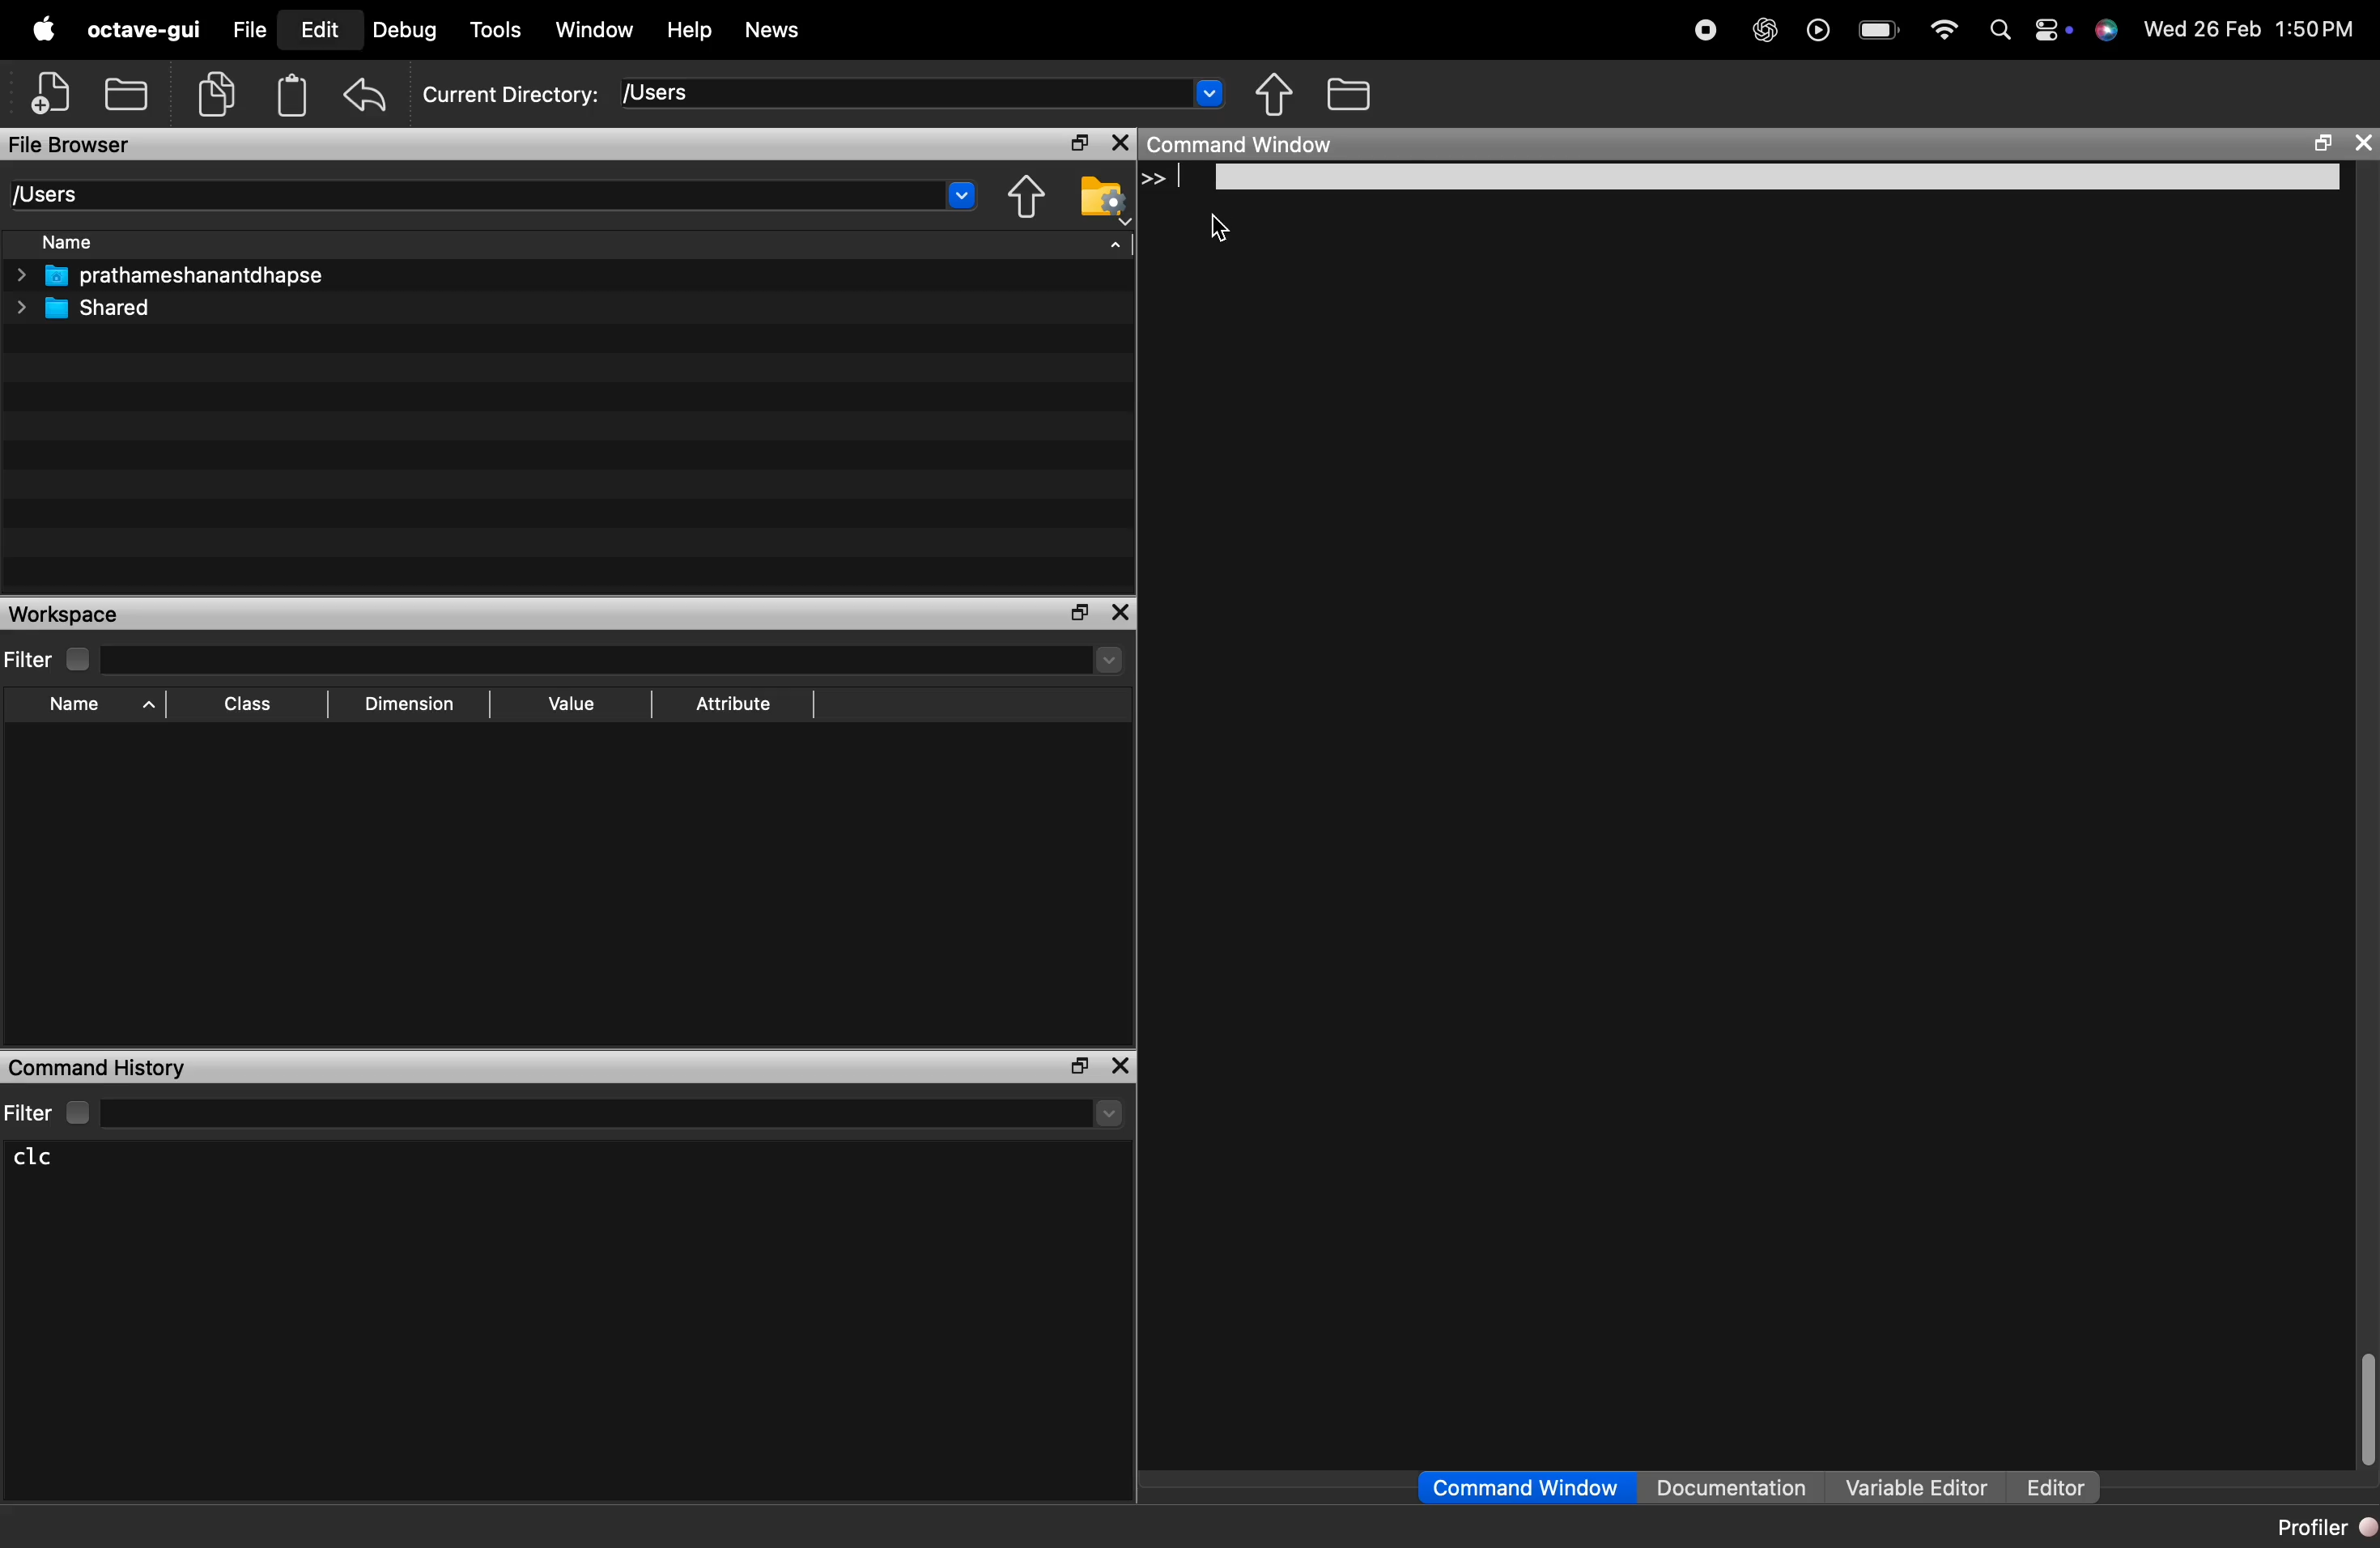 This screenshot has width=2380, height=1548. Describe the element at coordinates (1225, 233) in the screenshot. I see `Cursor` at that location.